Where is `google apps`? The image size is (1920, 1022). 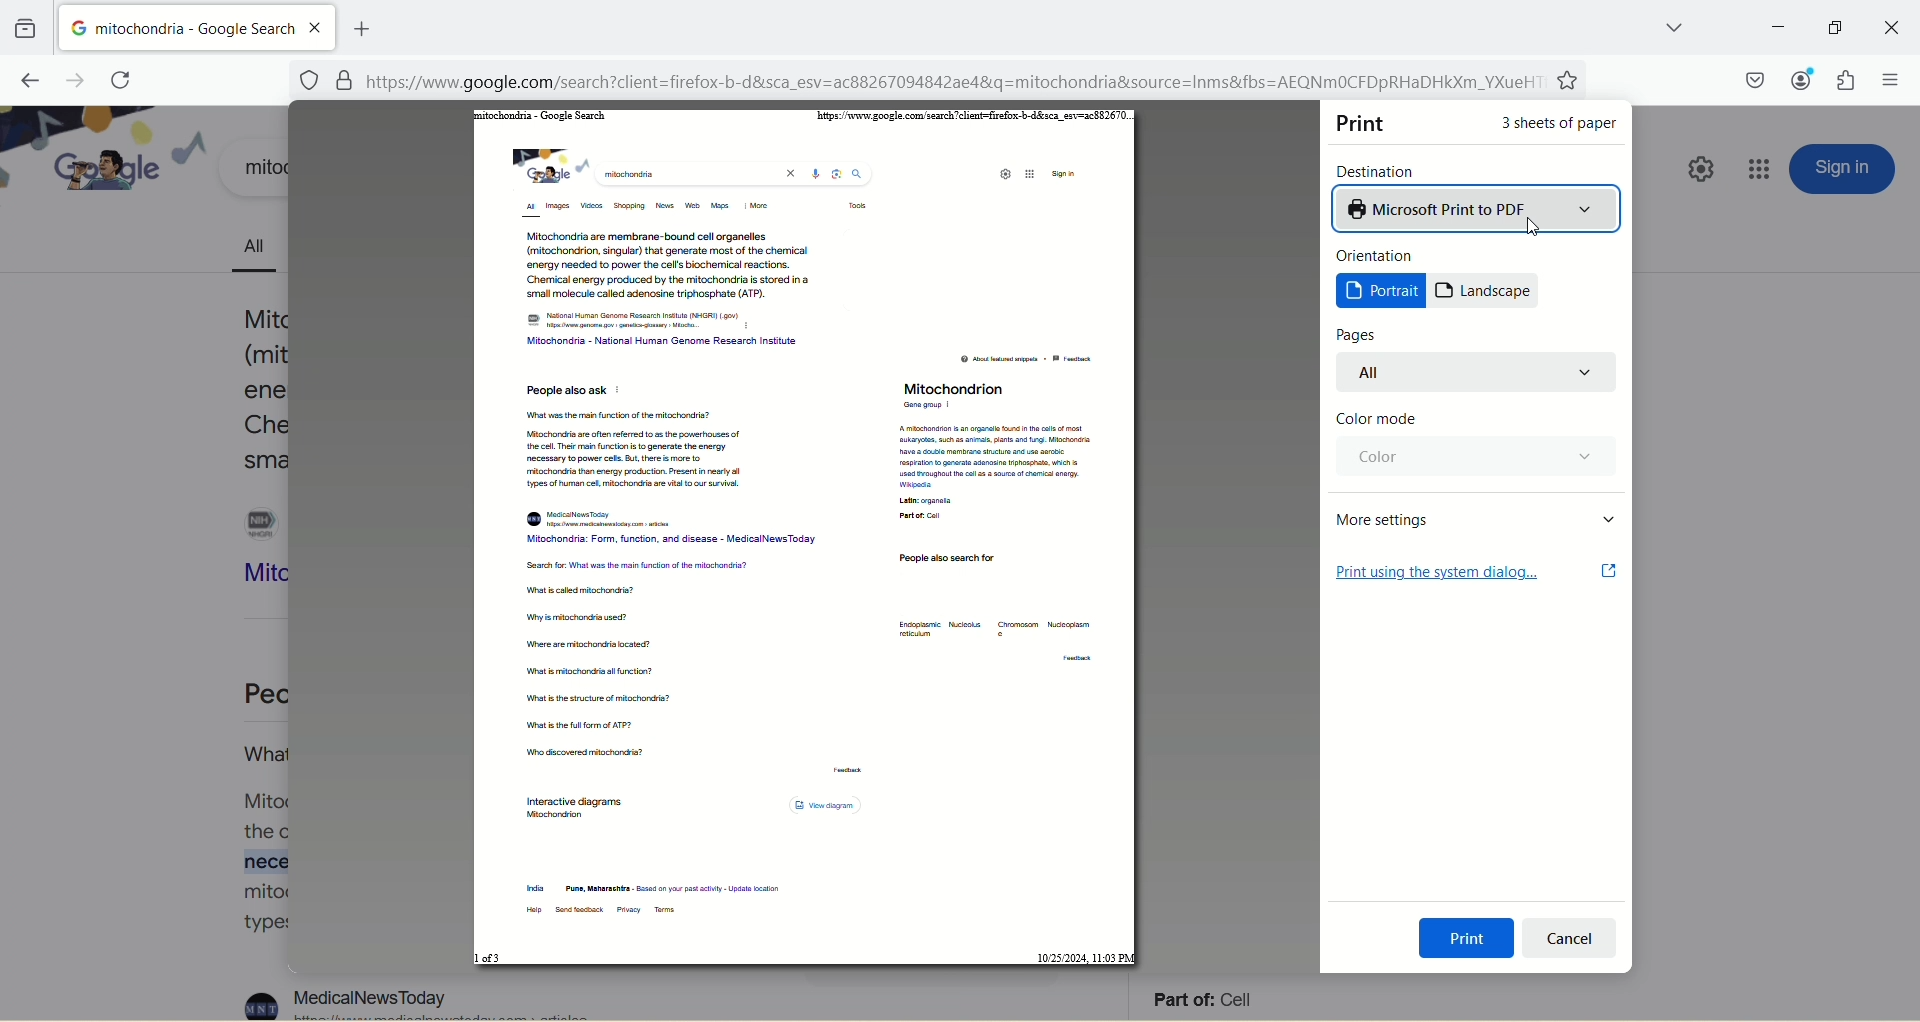
google apps is located at coordinates (1761, 169).